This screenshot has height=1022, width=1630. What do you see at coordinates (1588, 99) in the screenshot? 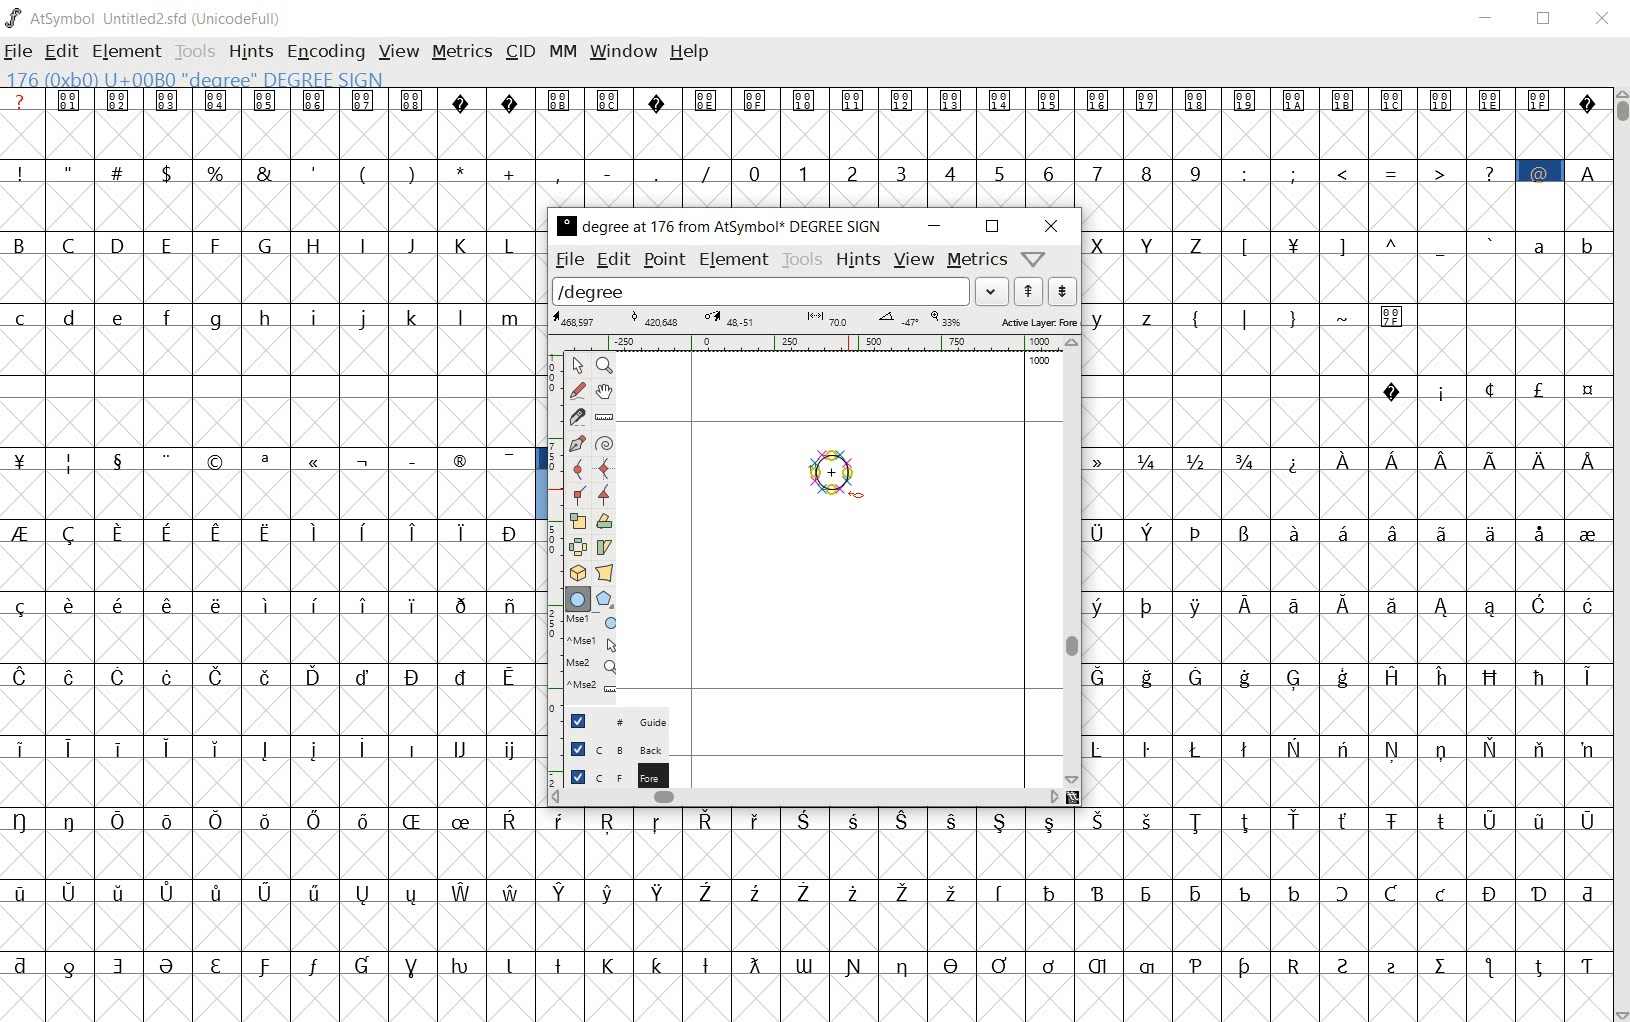
I see `unsupported charters` at bounding box center [1588, 99].